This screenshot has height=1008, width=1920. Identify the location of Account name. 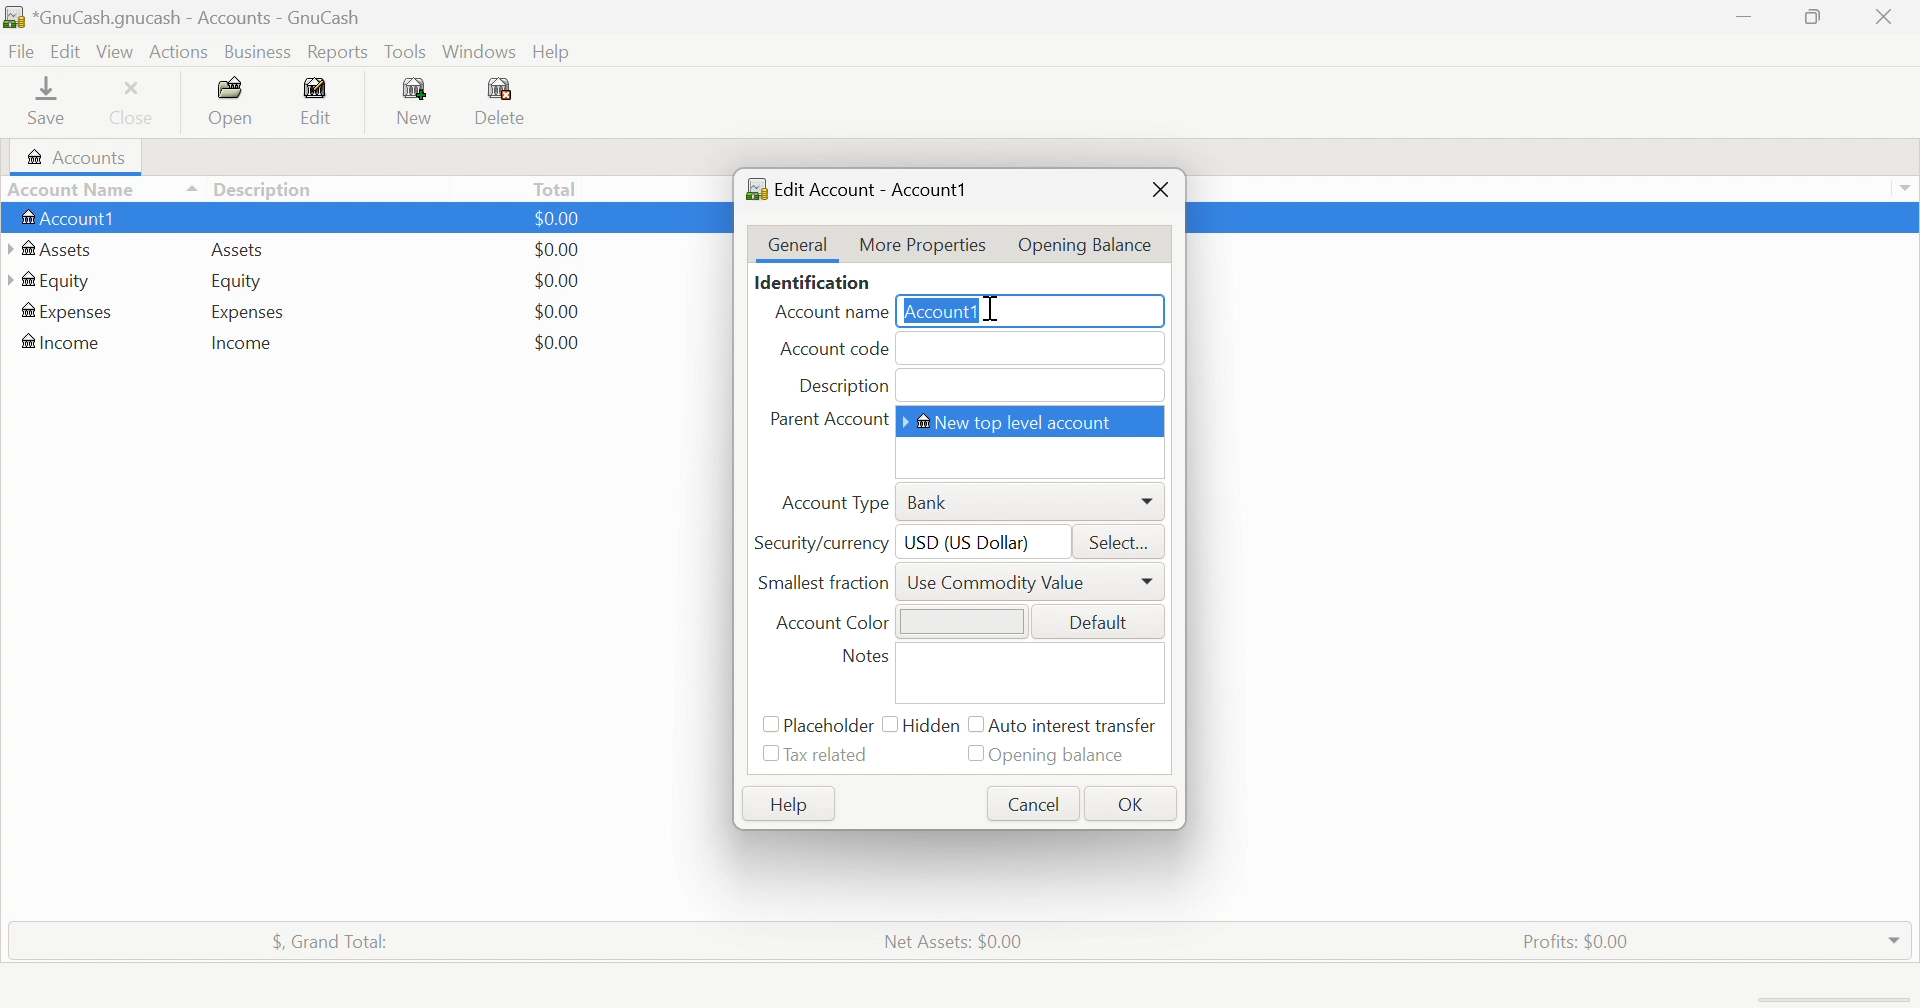
(827, 313).